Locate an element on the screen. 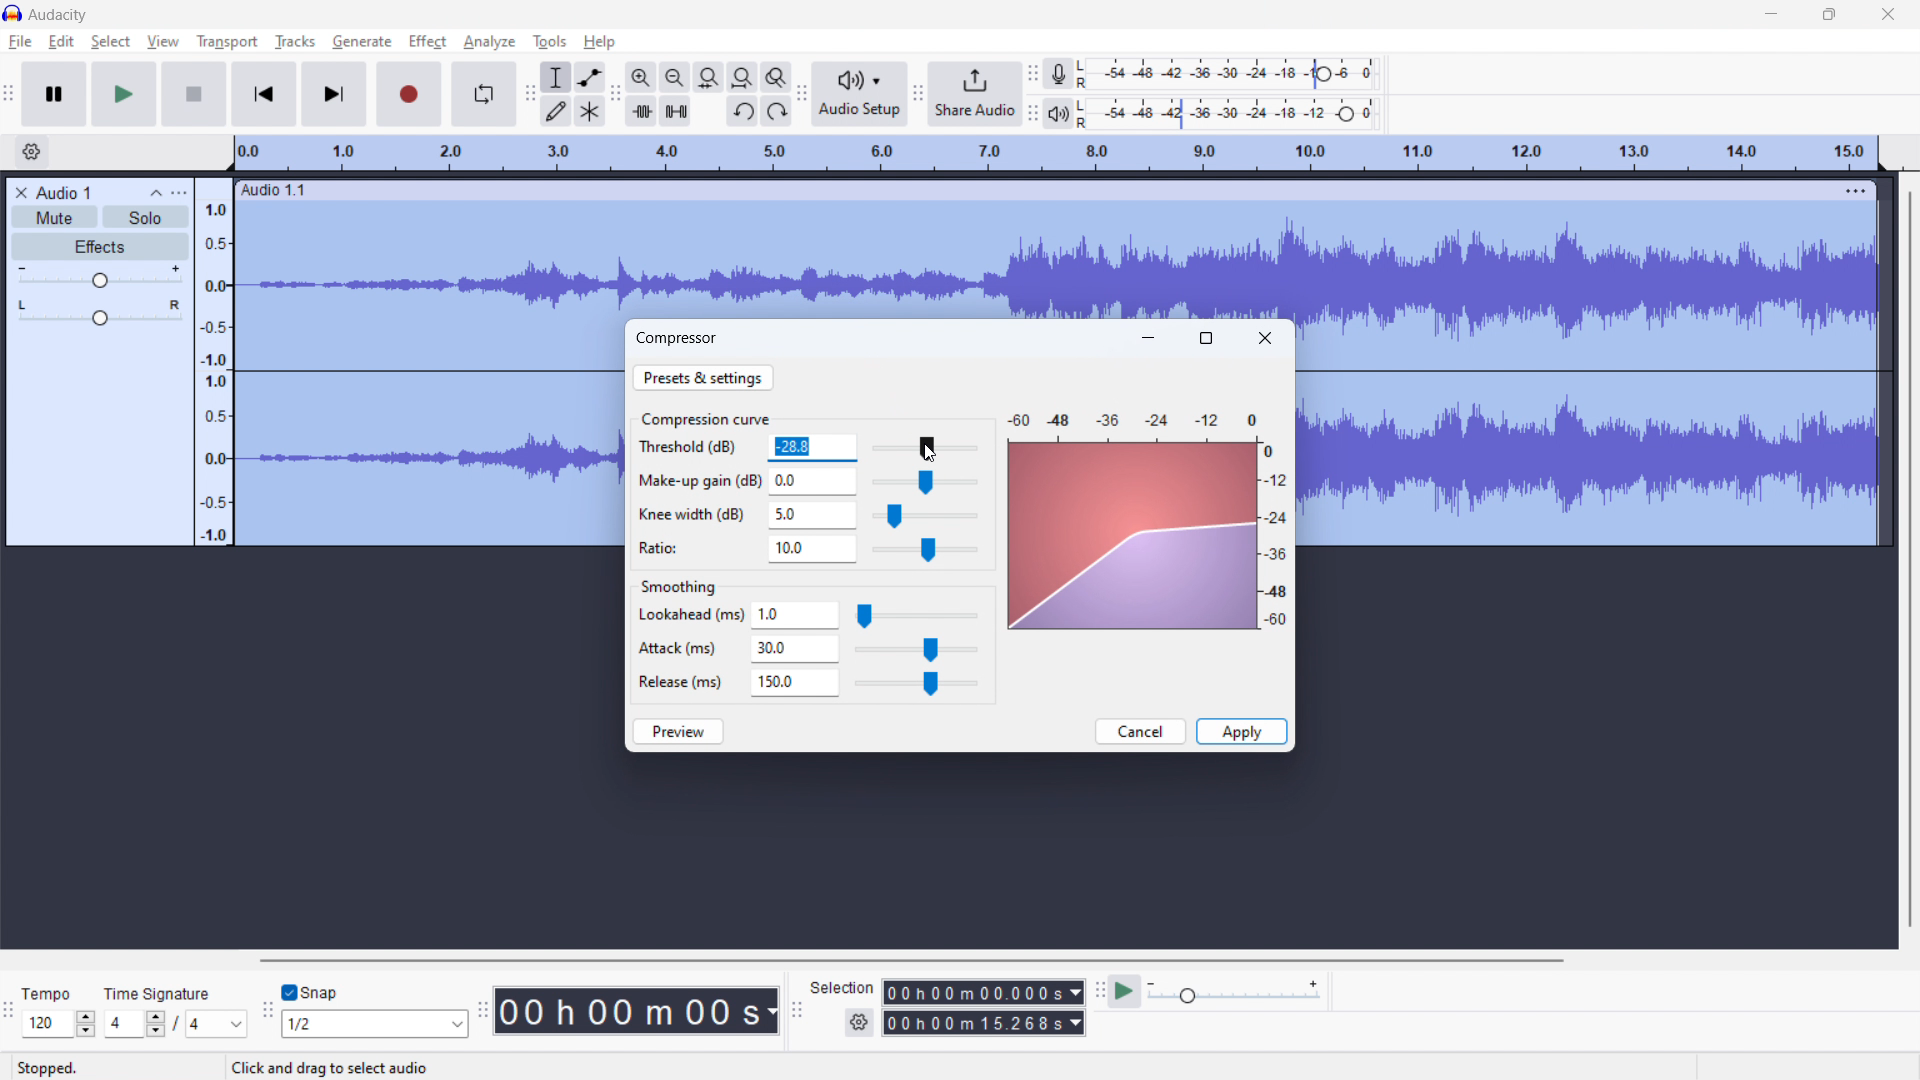 The image size is (1920, 1080). 00h00m15.268s (end time) is located at coordinates (984, 1023).